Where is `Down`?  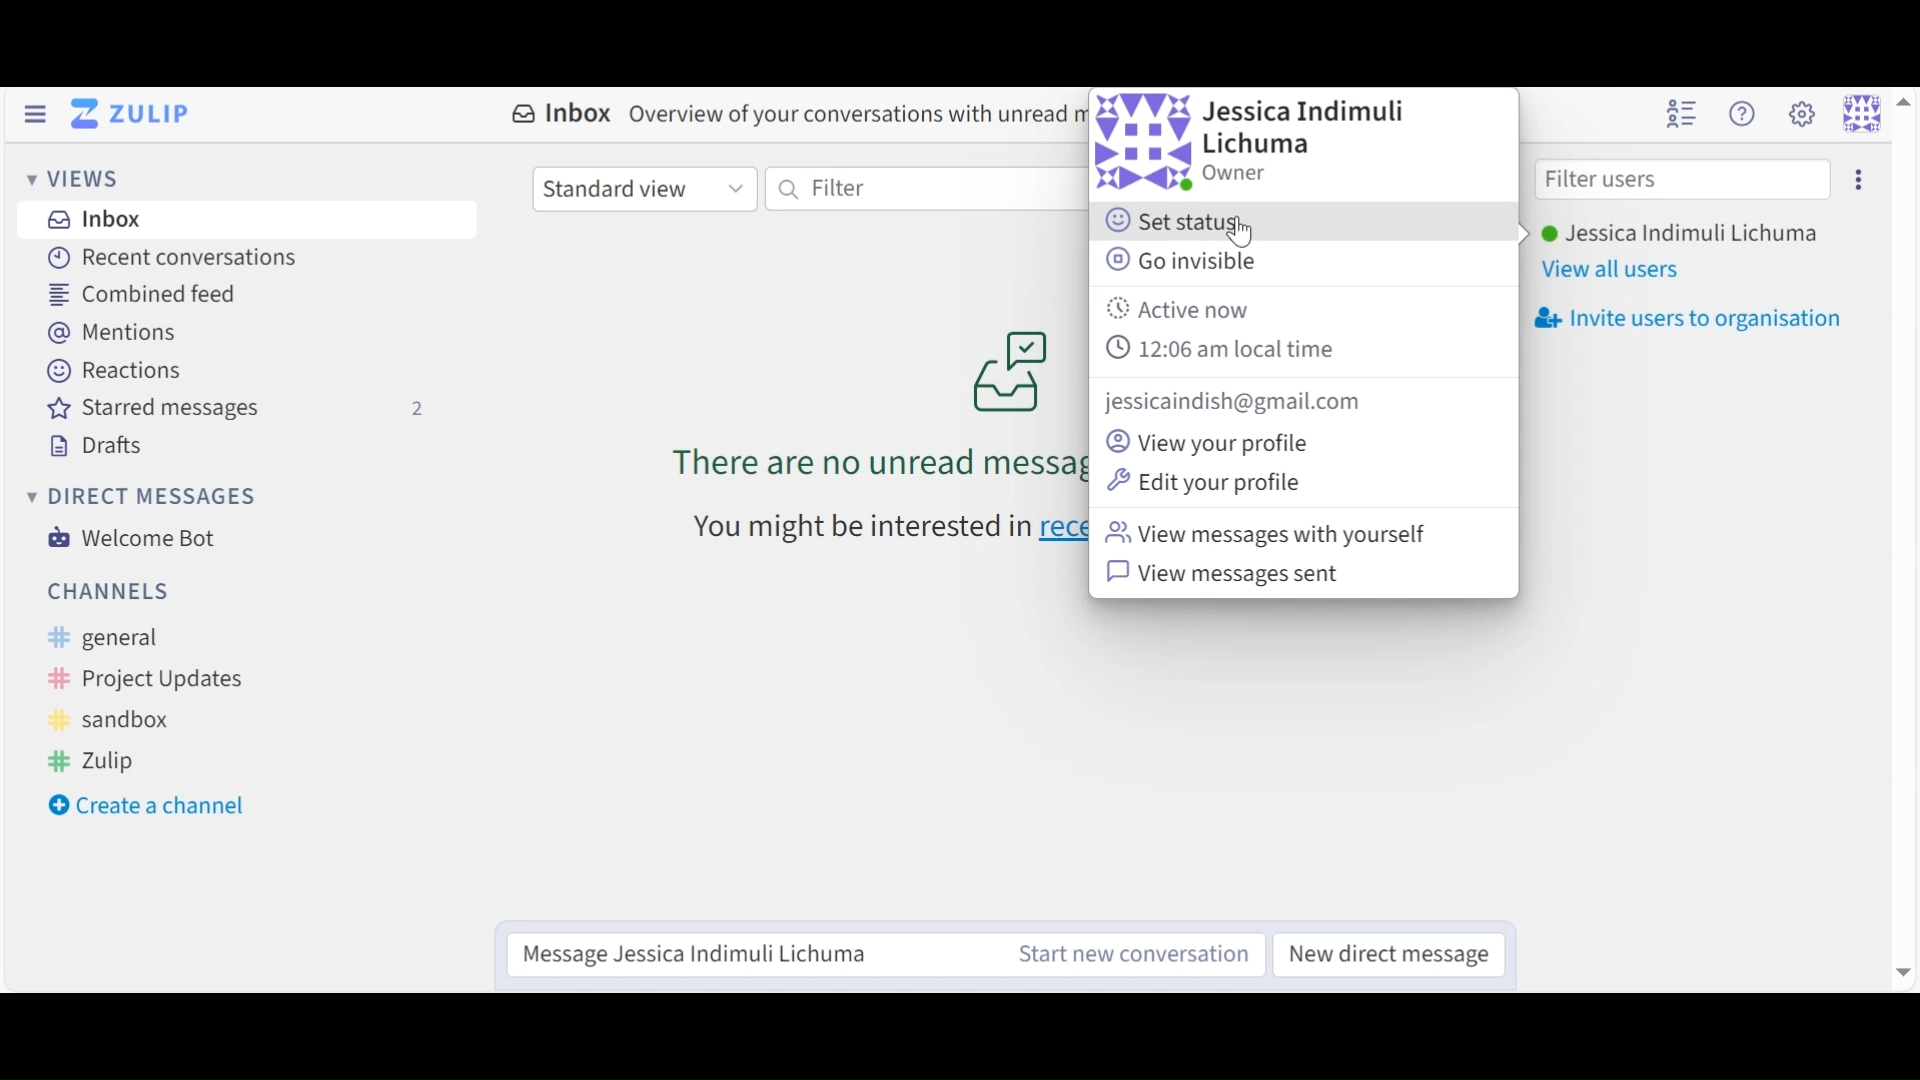
Down is located at coordinates (1900, 964).